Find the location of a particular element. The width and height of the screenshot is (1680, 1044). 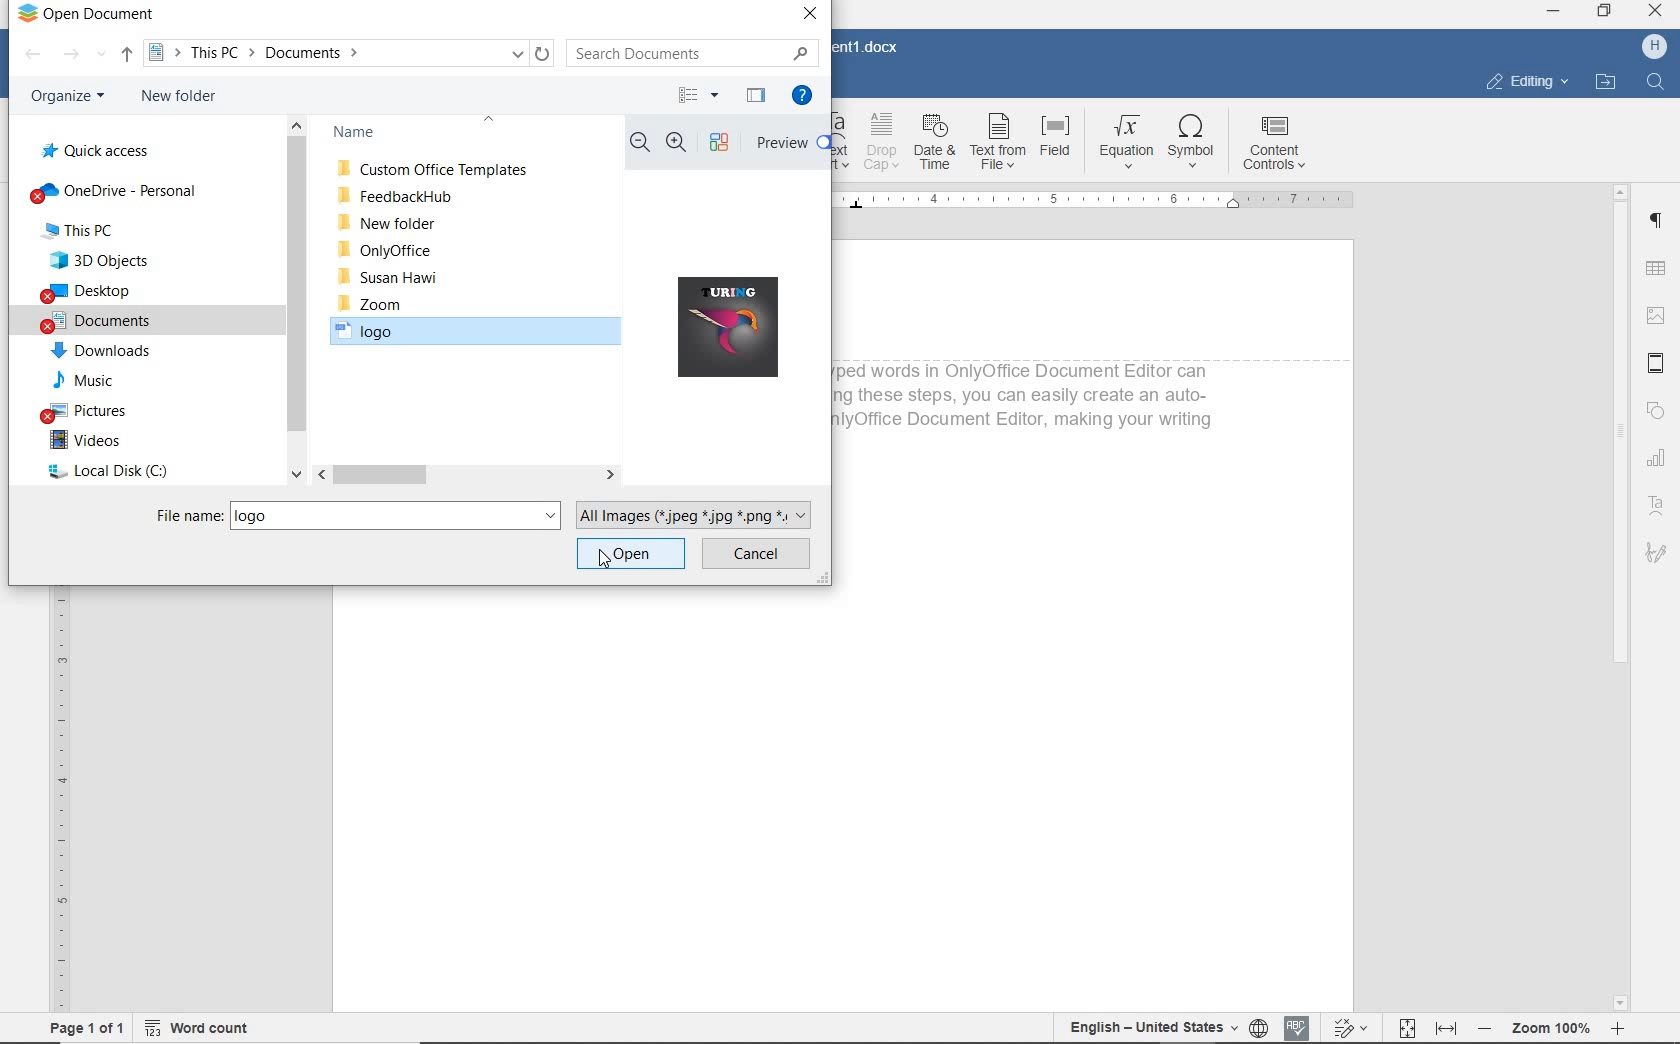

ZOOM OUT is located at coordinates (640, 145).